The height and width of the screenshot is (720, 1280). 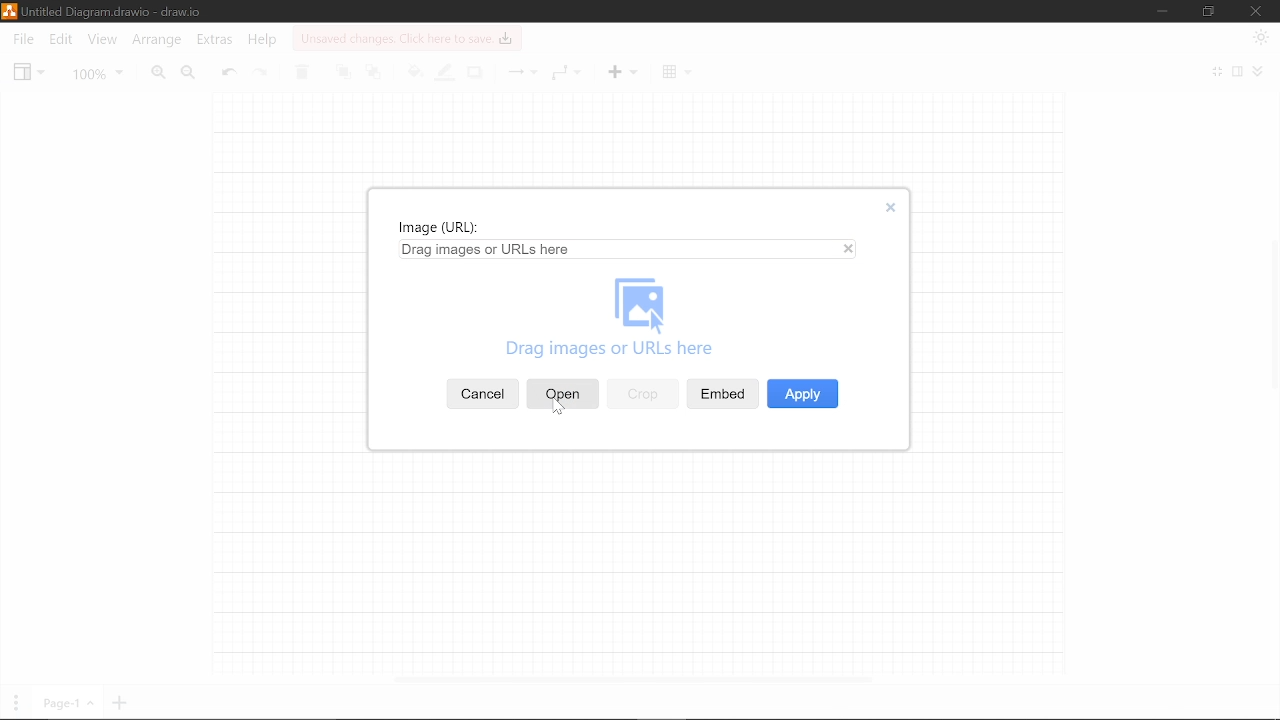 What do you see at coordinates (474, 72) in the screenshot?
I see `Shadow` at bounding box center [474, 72].